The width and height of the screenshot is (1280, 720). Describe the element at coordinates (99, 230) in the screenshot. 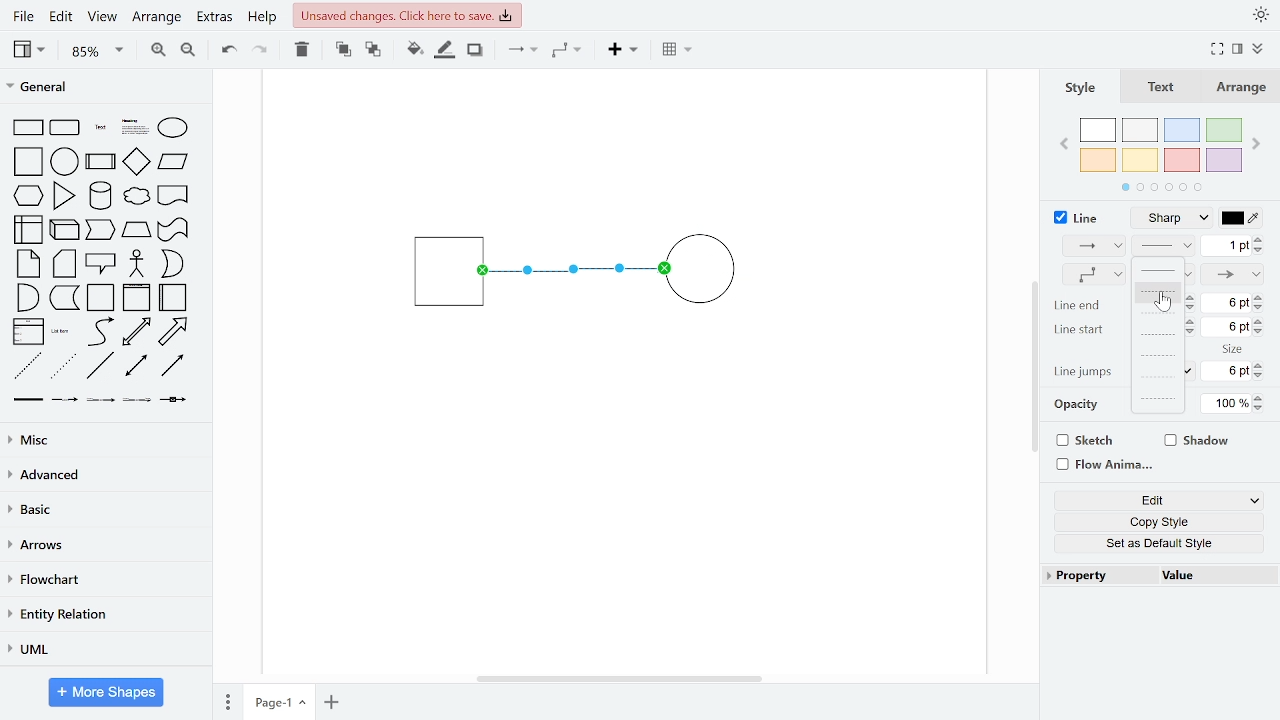

I see `step` at that location.